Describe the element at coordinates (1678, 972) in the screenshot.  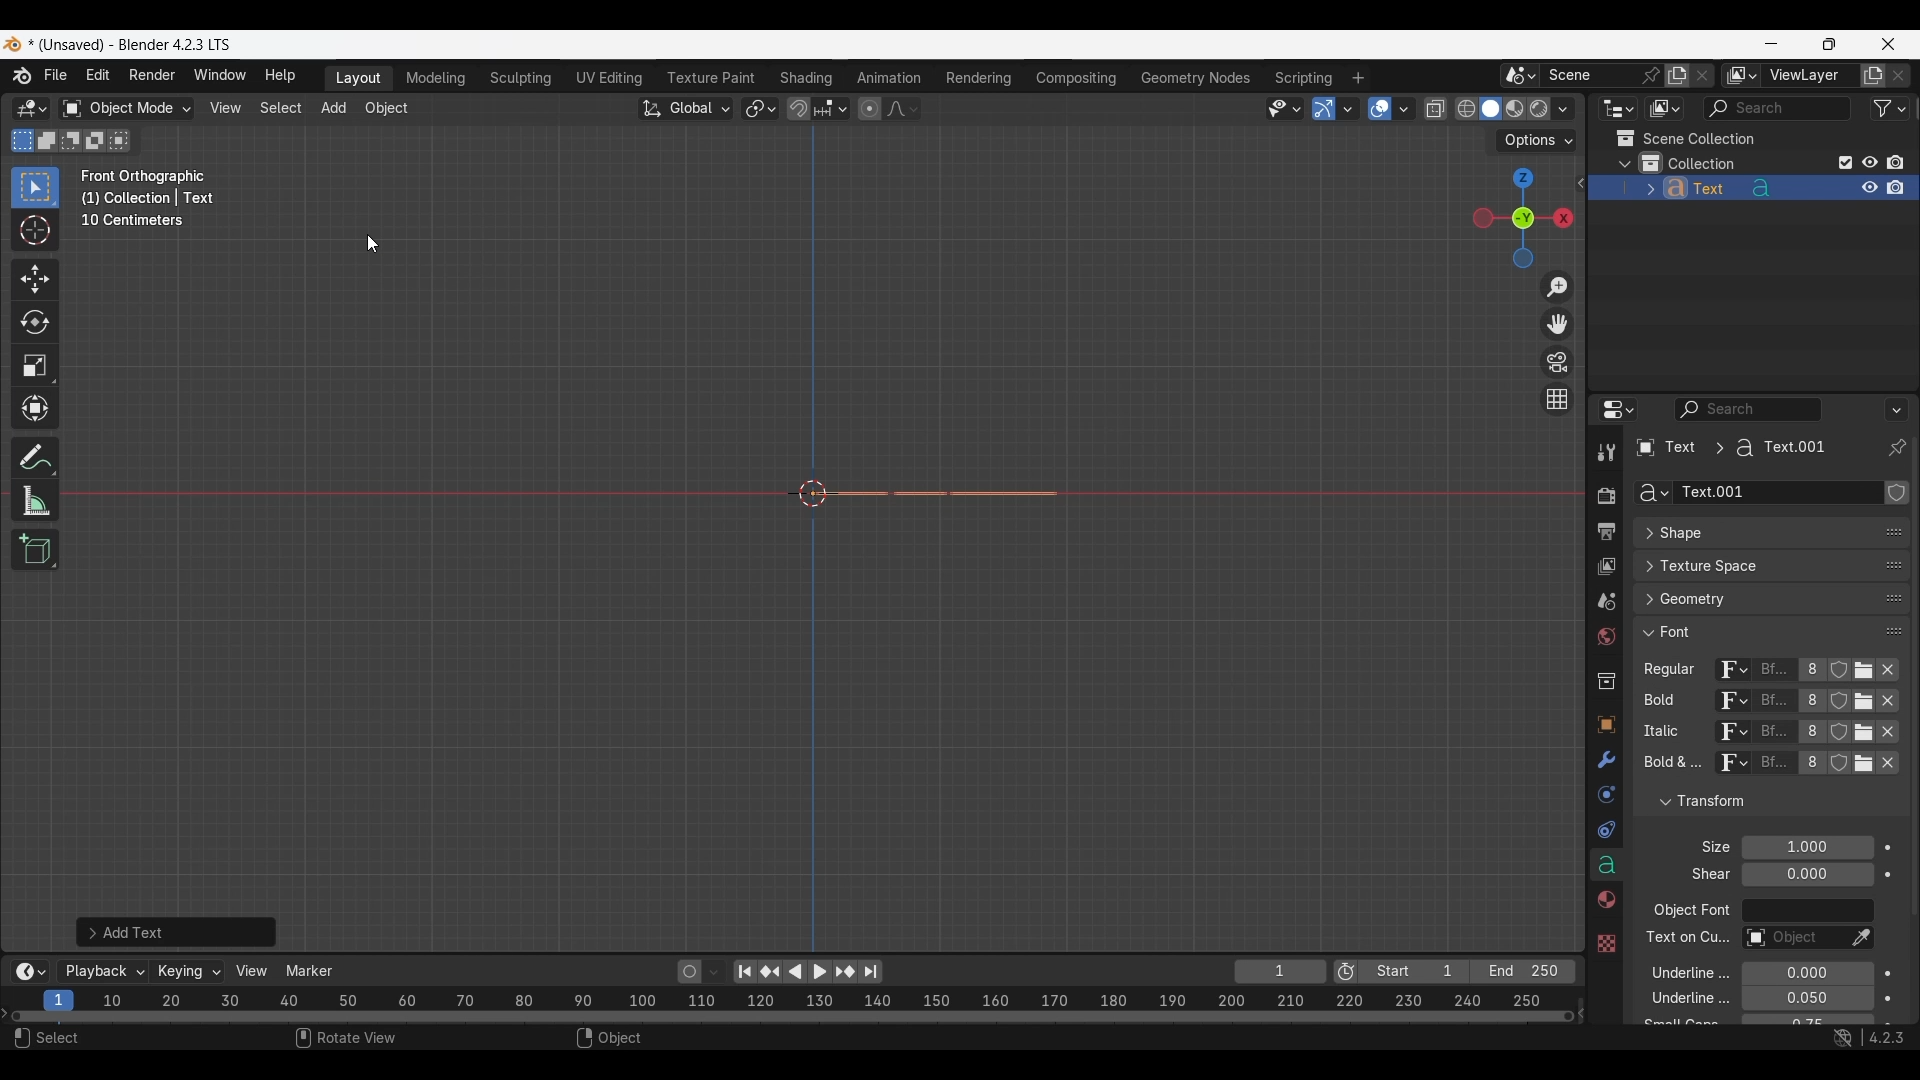
I see `underline` at that location.